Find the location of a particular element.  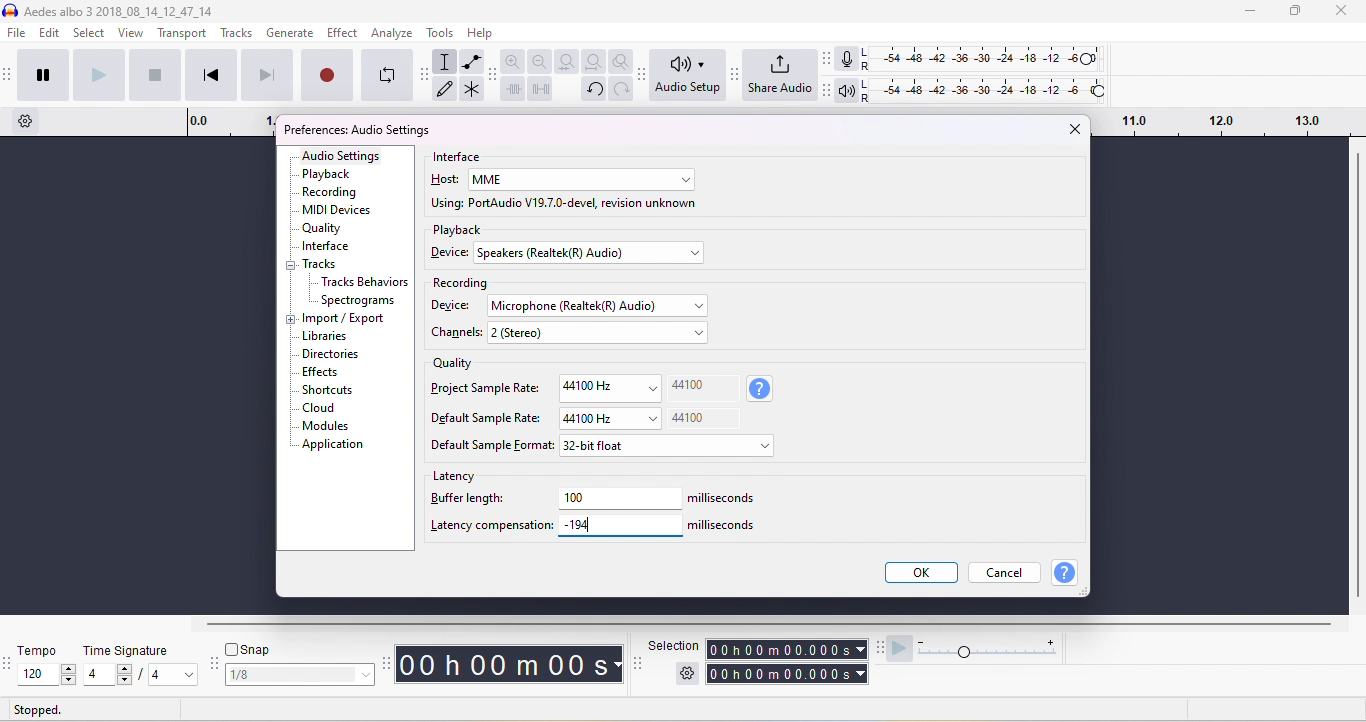

default sample format is located at coordinates (492, 446).